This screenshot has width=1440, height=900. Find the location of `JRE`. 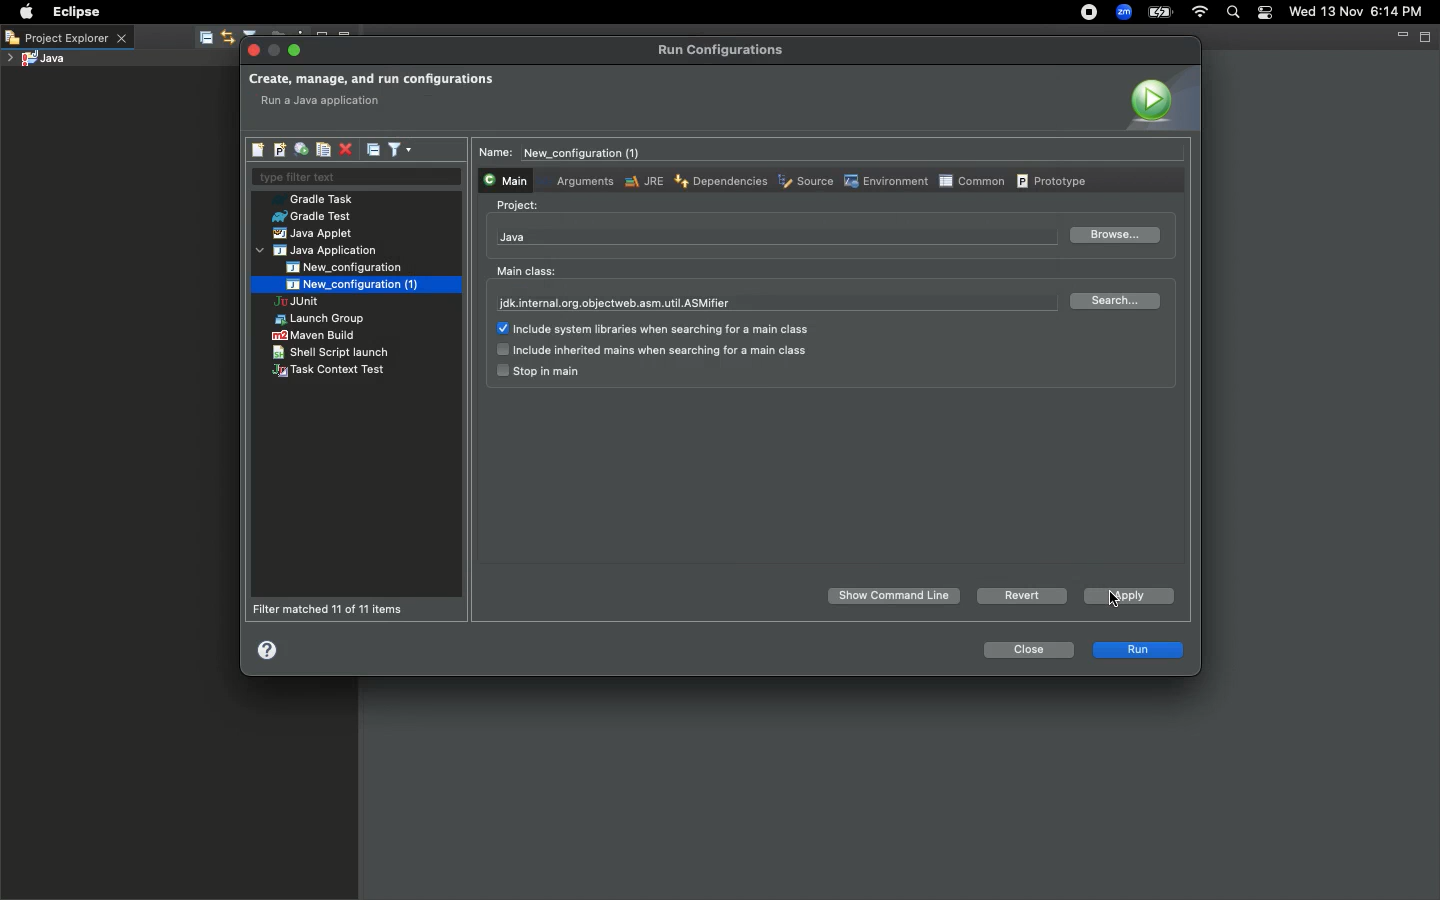

JRE is located at coordinates (642, 181).